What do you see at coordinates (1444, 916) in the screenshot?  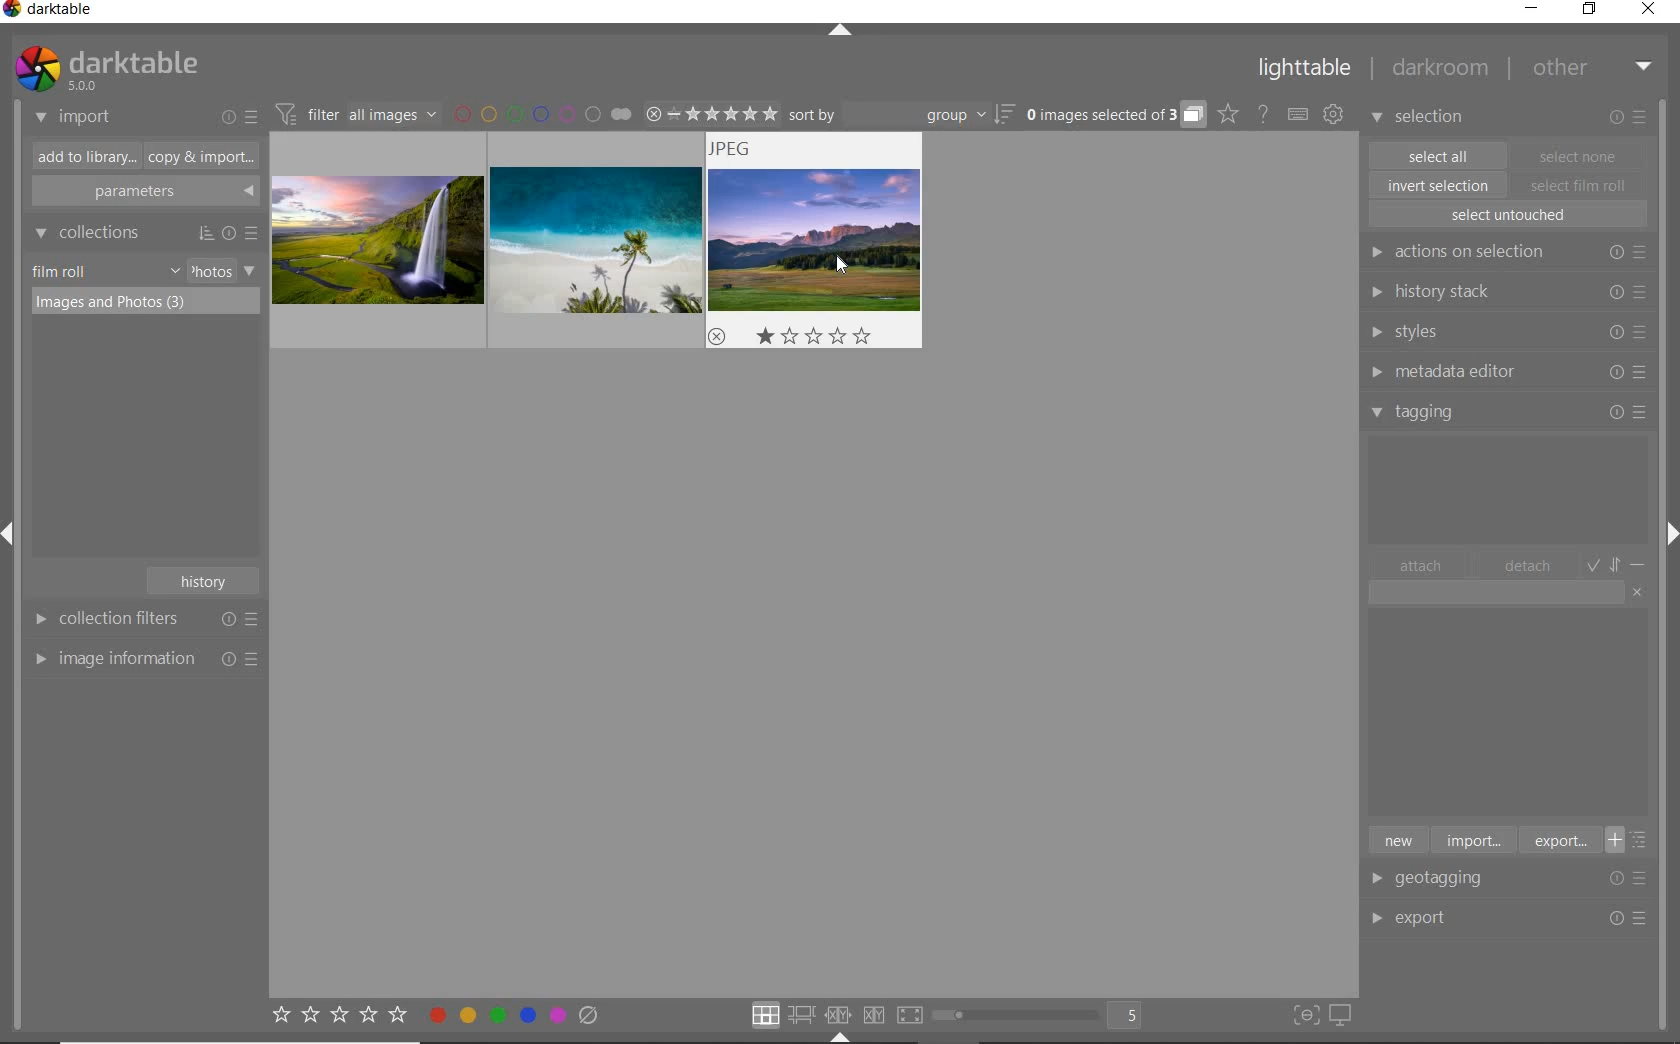 I see `export` at bounding box center [1444, 916].